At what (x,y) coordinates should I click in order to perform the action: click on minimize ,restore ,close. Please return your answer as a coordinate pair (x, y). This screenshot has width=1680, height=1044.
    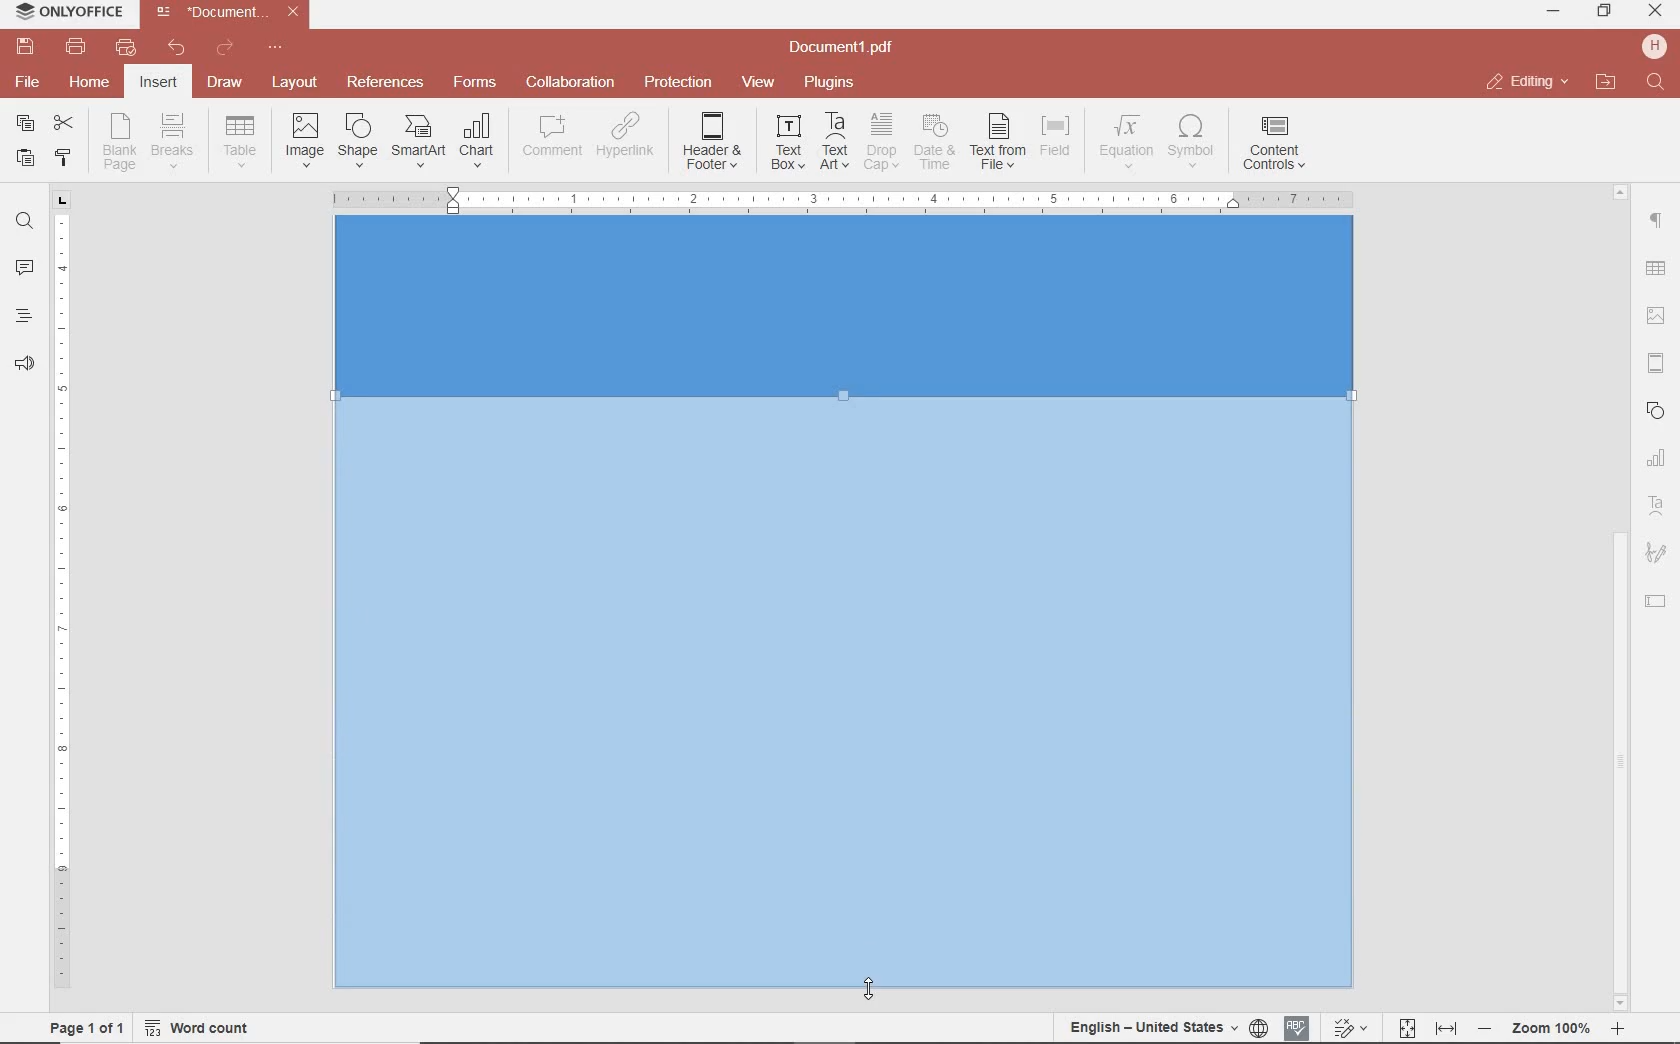
    Looking at the image, I should click on (1659, 12).